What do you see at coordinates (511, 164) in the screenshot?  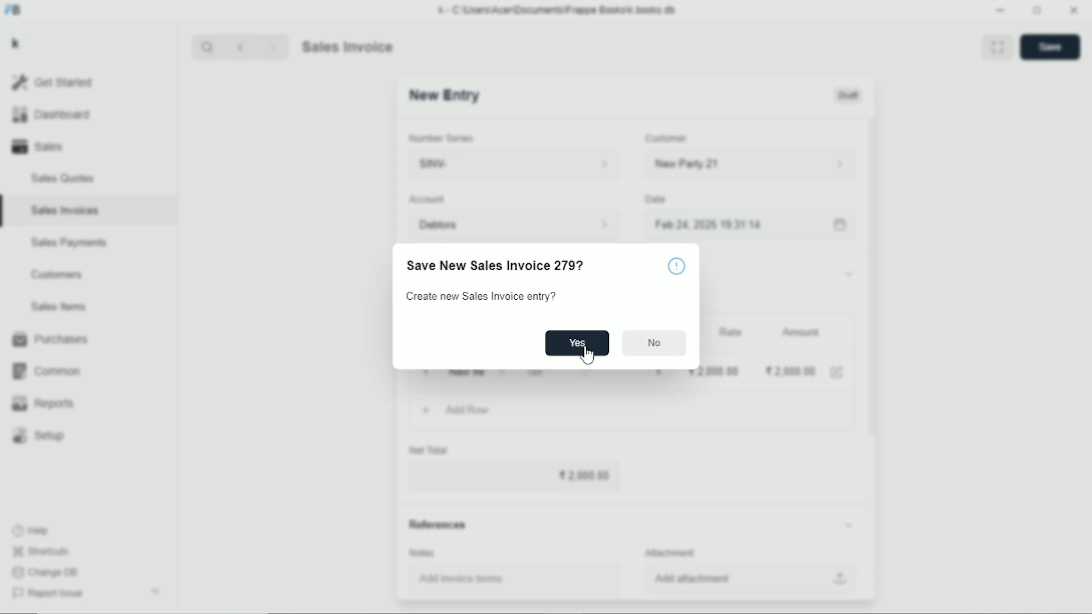 I see `SINV` at bounding box center [511, 164].